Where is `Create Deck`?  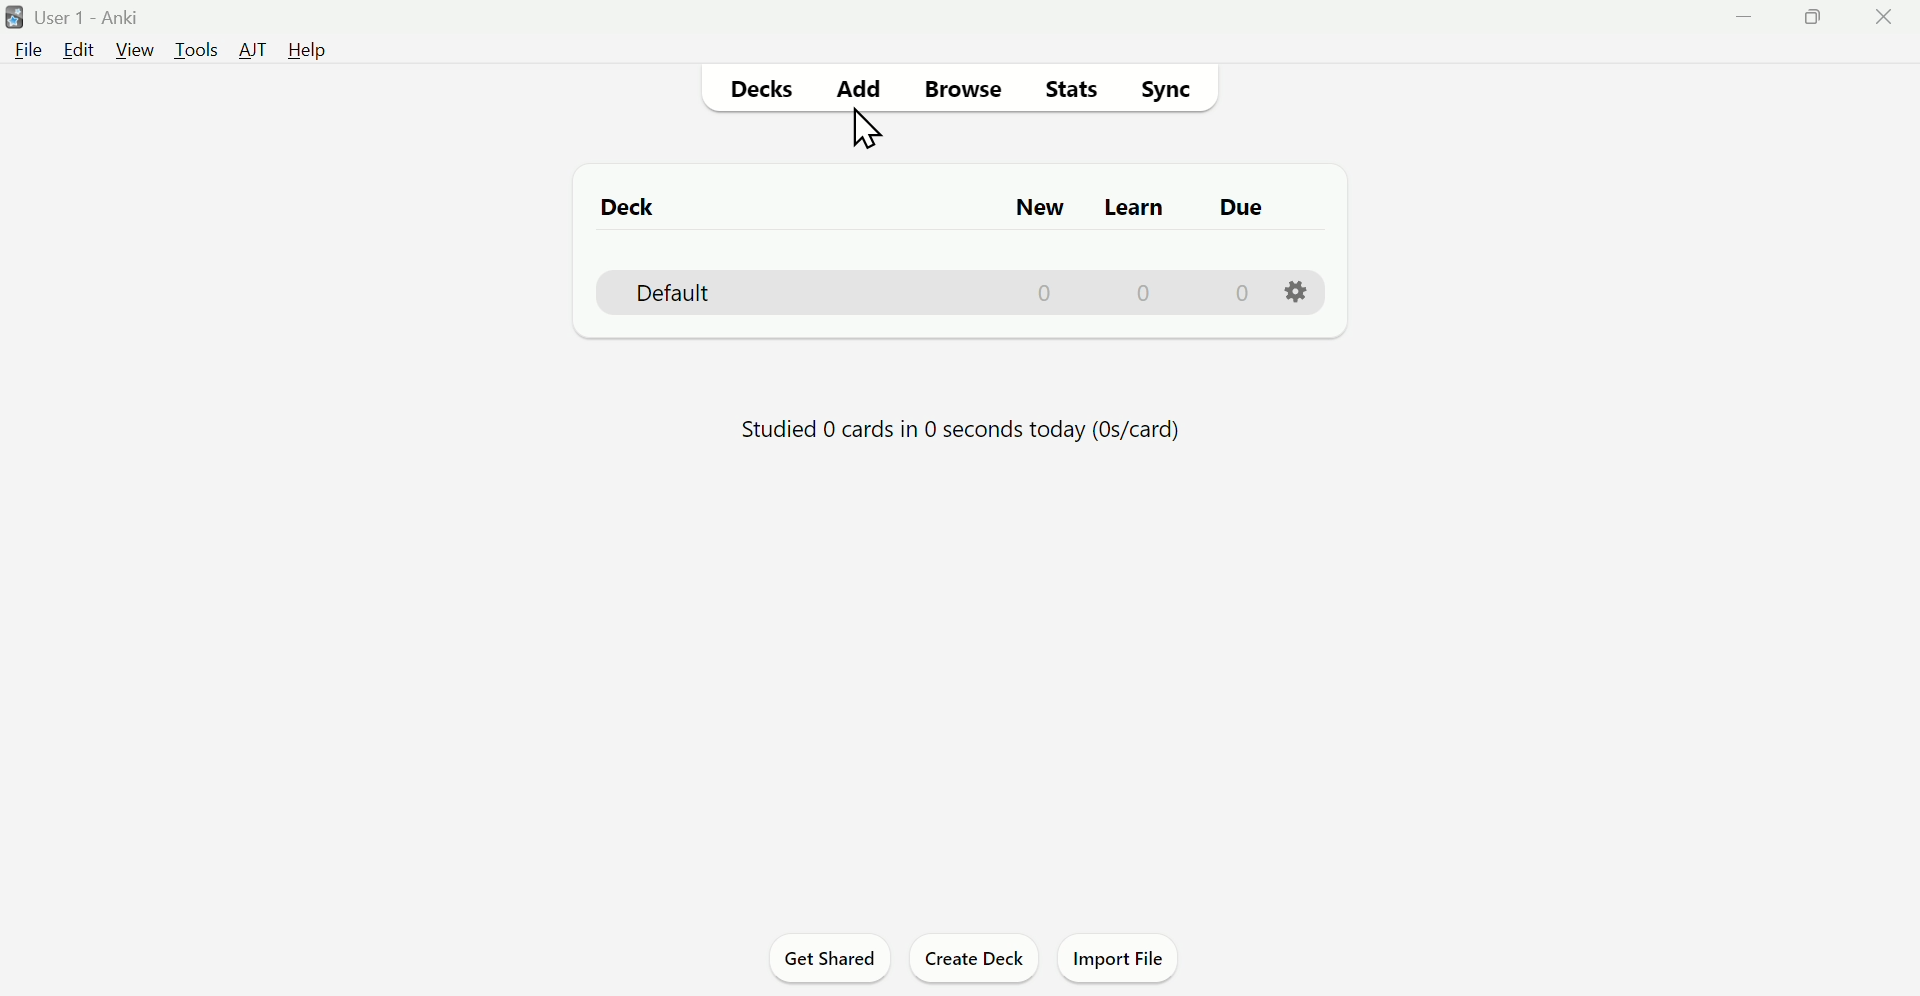
Create Deck is located at coordinates (981, 961).